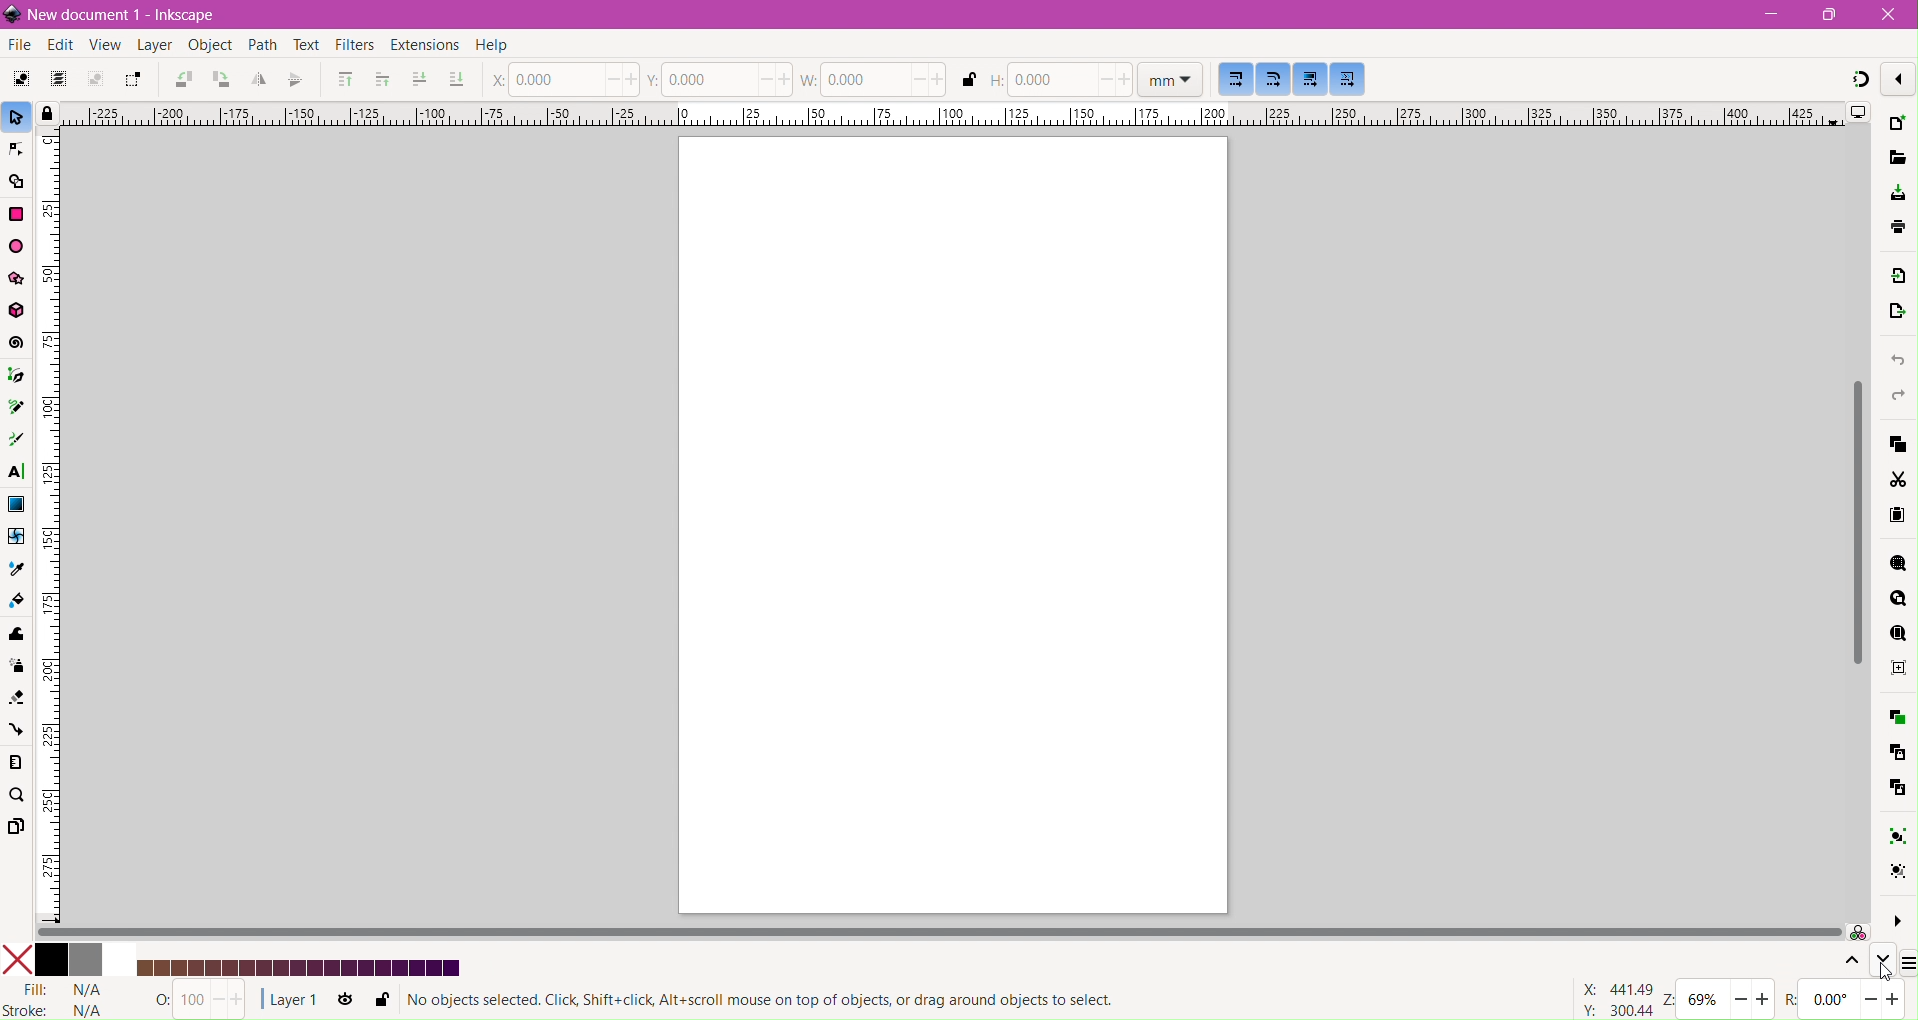 This screenshot has height=1020, width=1918. Describe the element at coordinates (66, 989) in the screenshot. I see `Fill Status` at that location.